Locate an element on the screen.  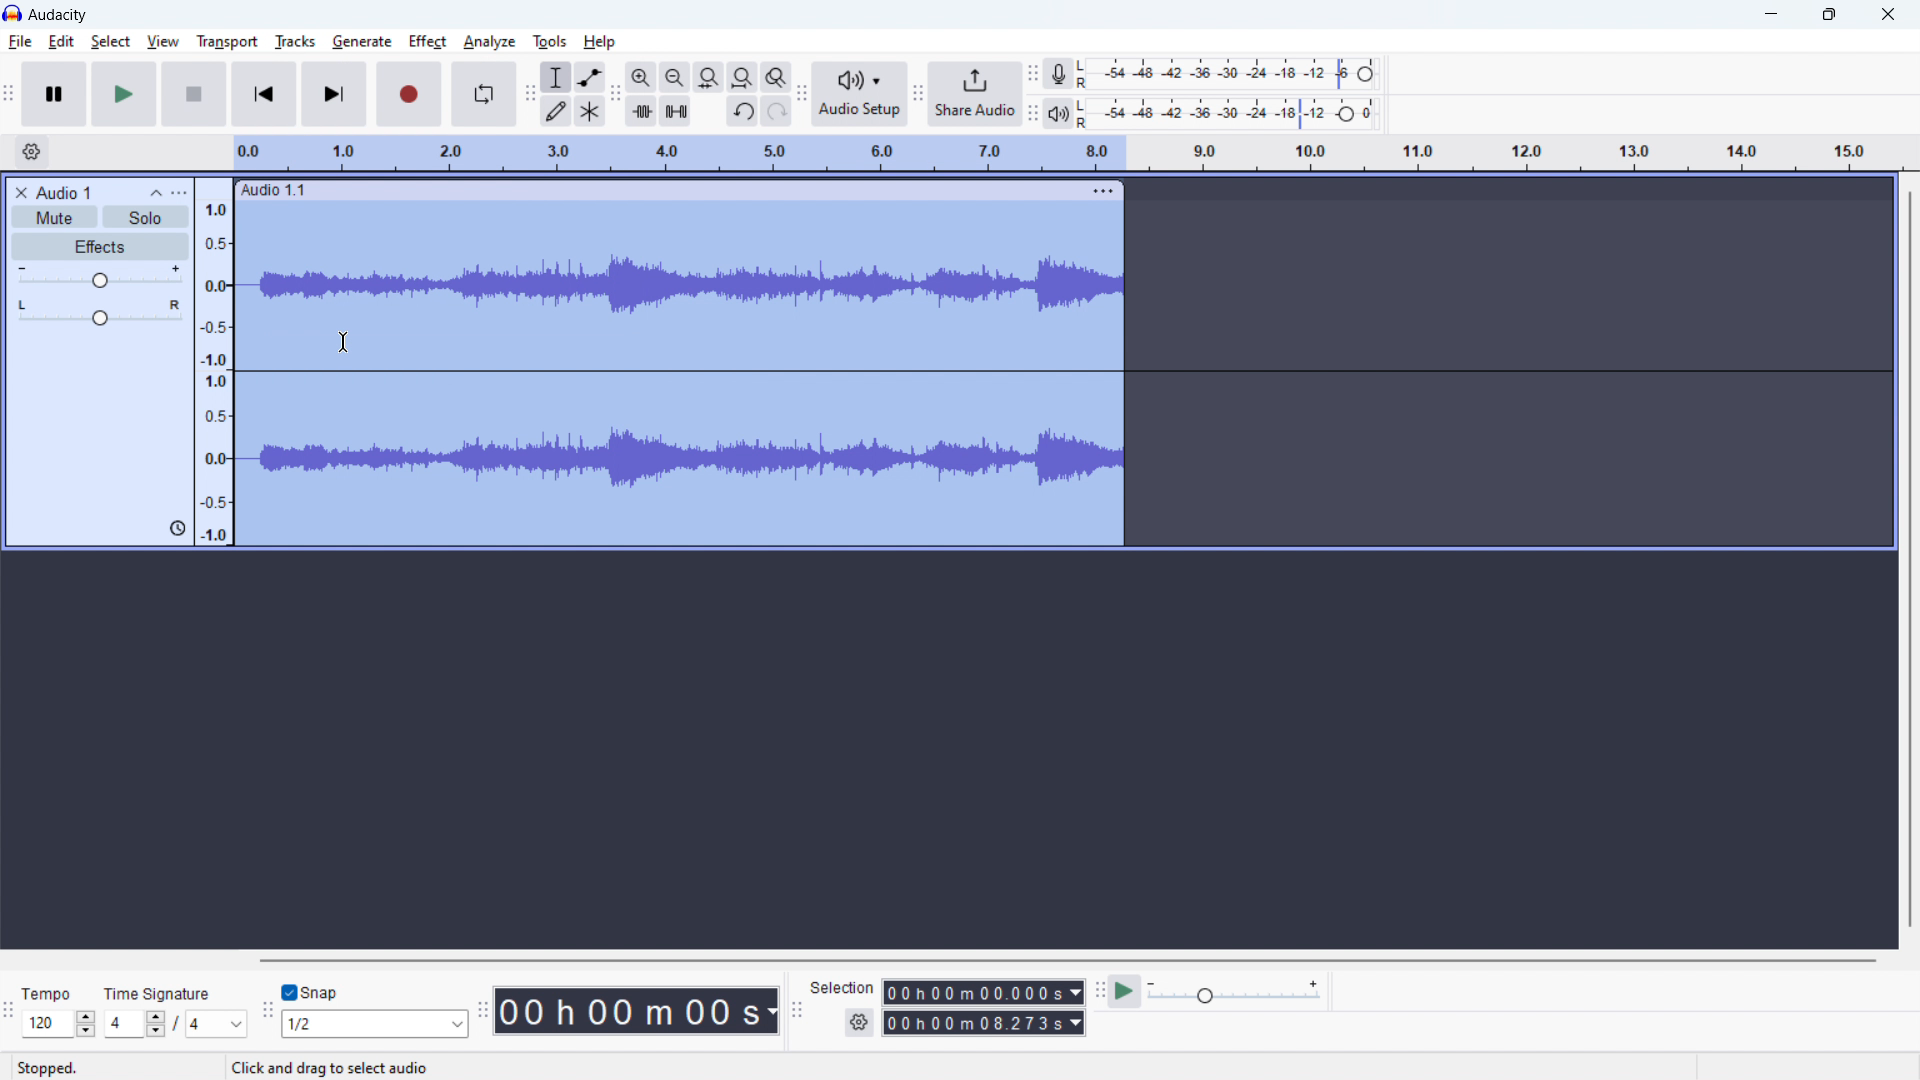
skip to start is located at coordinates (265, 93).